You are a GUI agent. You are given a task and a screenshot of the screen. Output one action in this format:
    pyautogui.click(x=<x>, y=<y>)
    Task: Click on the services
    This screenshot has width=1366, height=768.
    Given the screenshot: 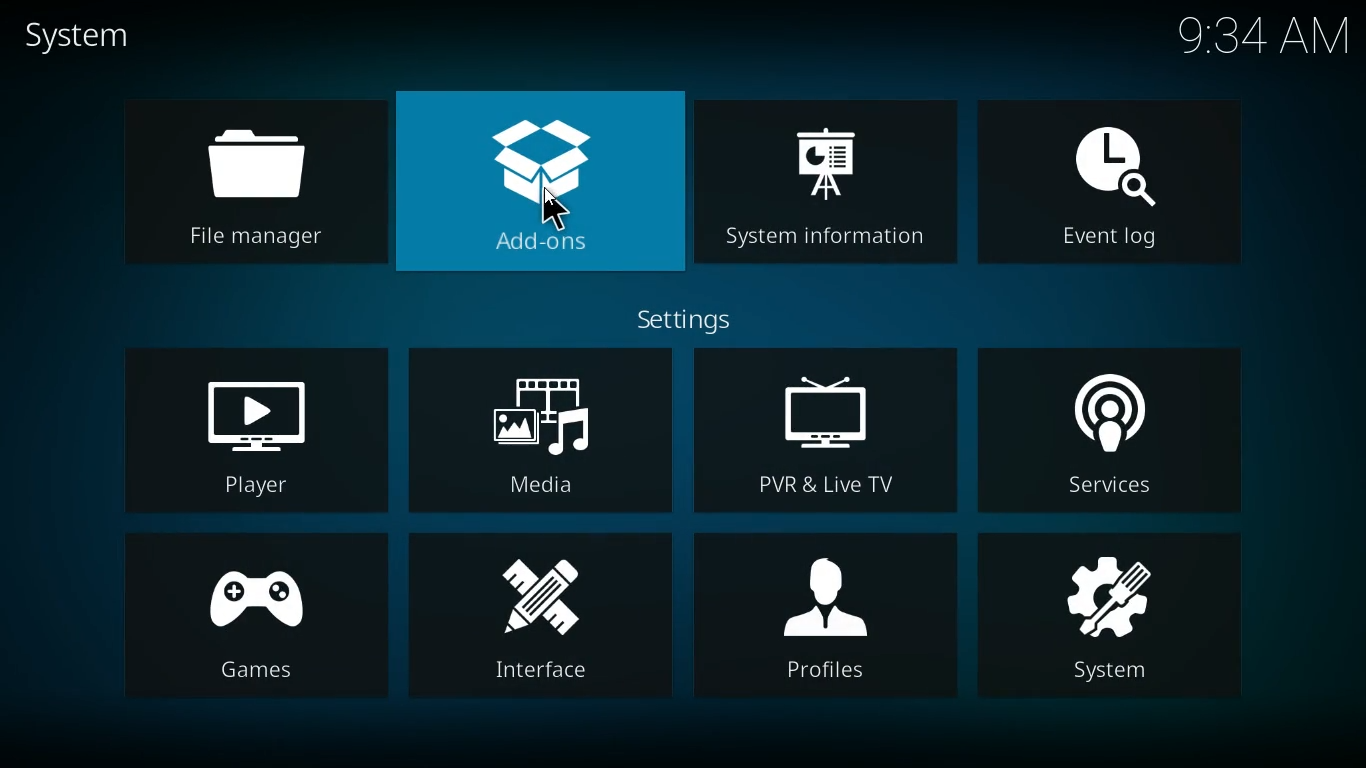 What is the action you would take?
    pyautogui.click(x=1115, y=431)
    